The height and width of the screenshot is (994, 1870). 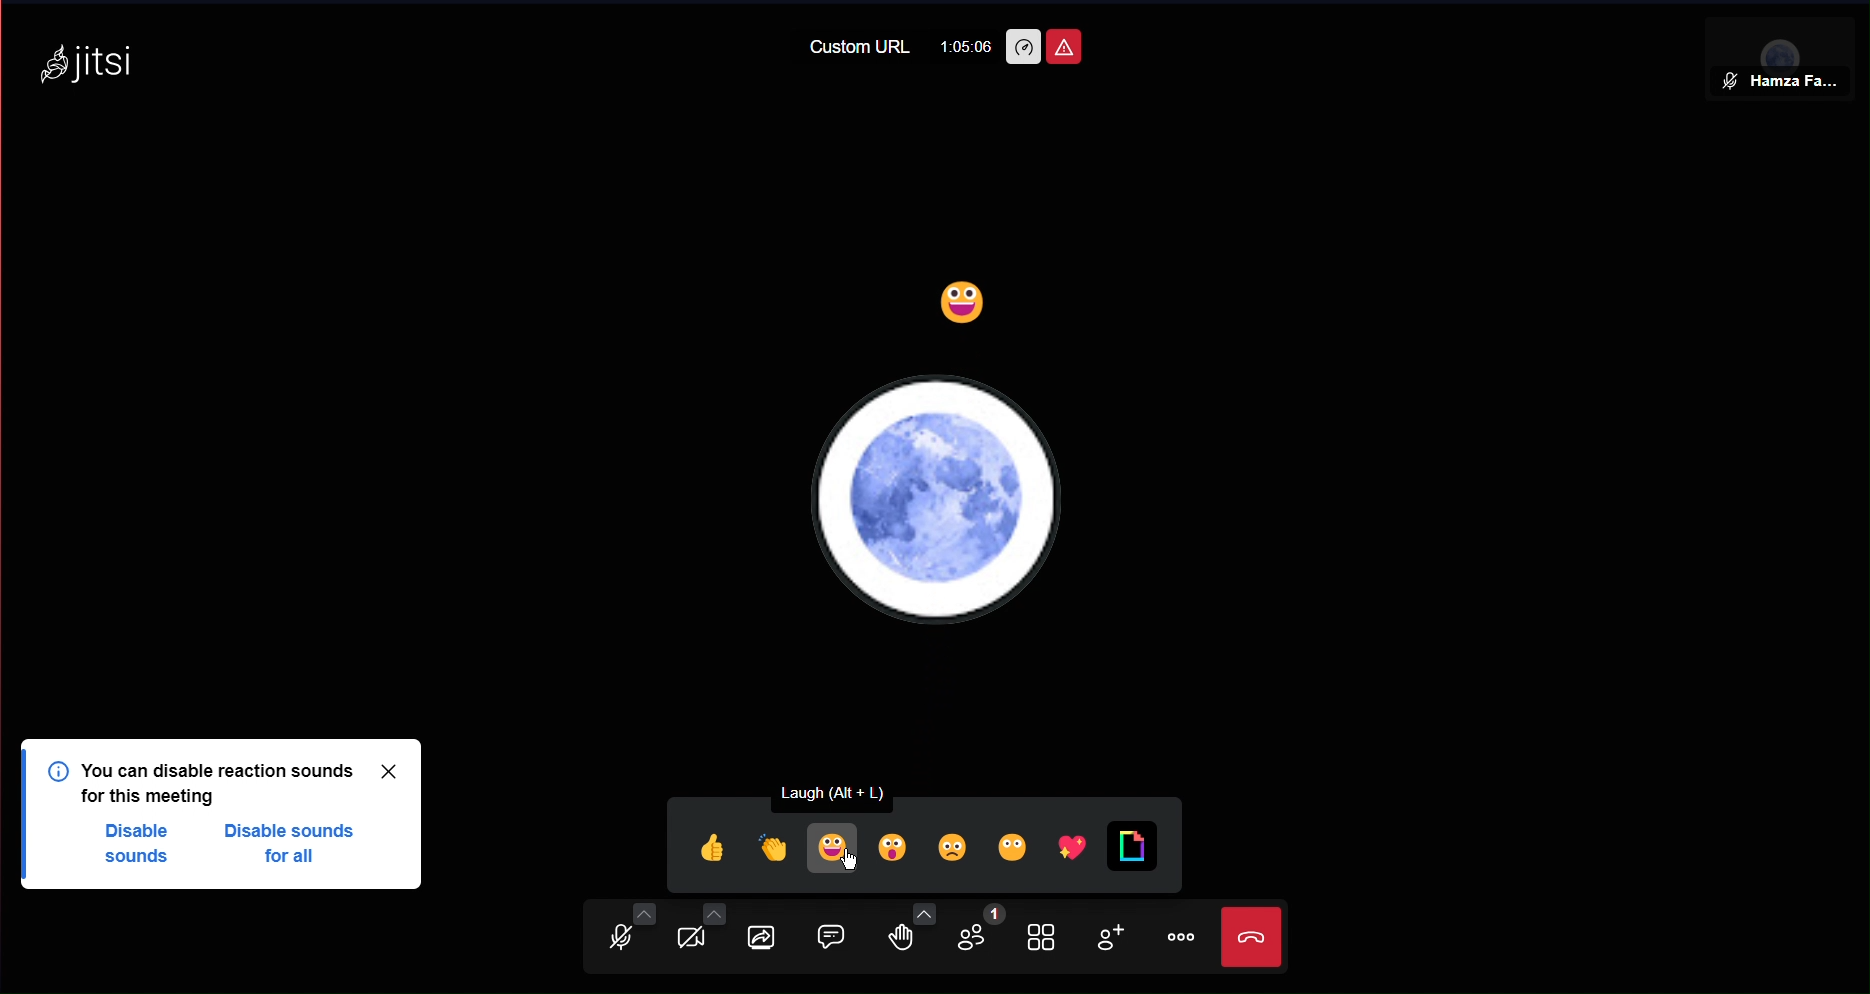 What do you see at coordinates (228, 781) in the screenshot?
I see `You can disable reaction sounds for this meeting` at bounding box center [228, 781].